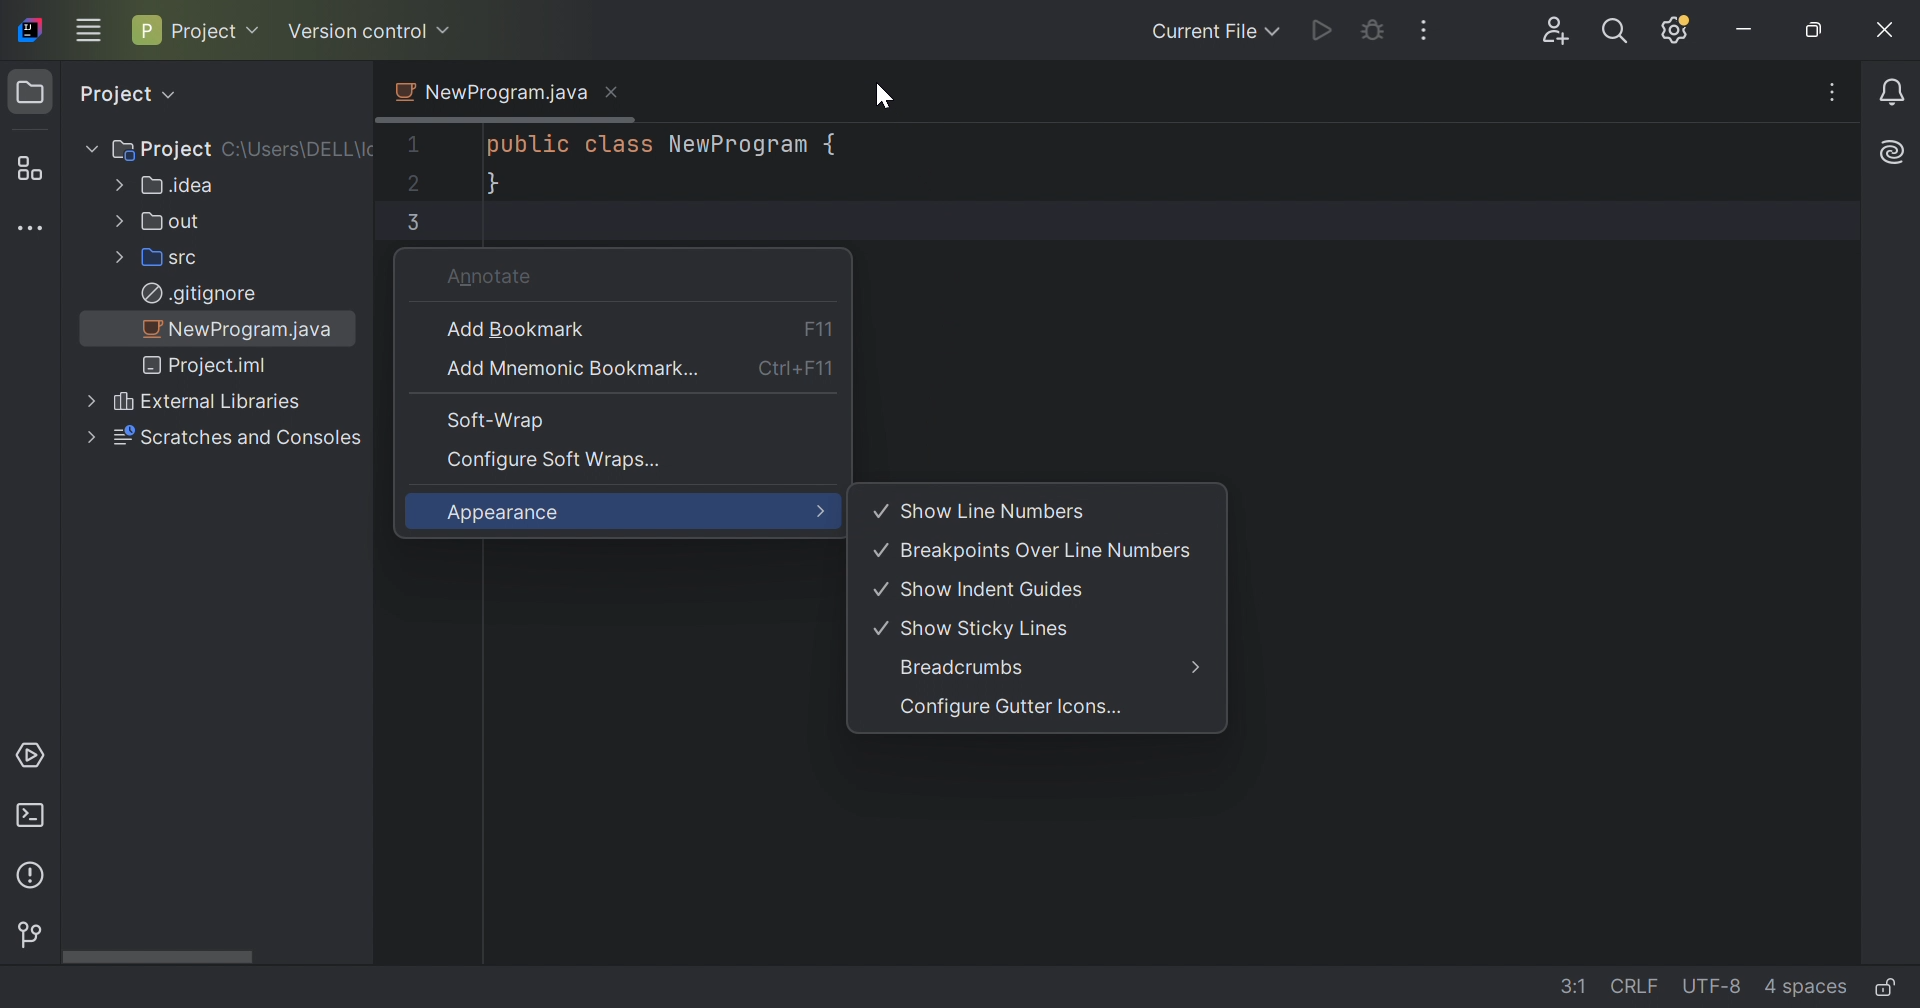 Image resolution: width=1920 pixels, height=1008 pixels. Describe the element at coordinates (1832, 94) in the screenshot. I see `` at that location.